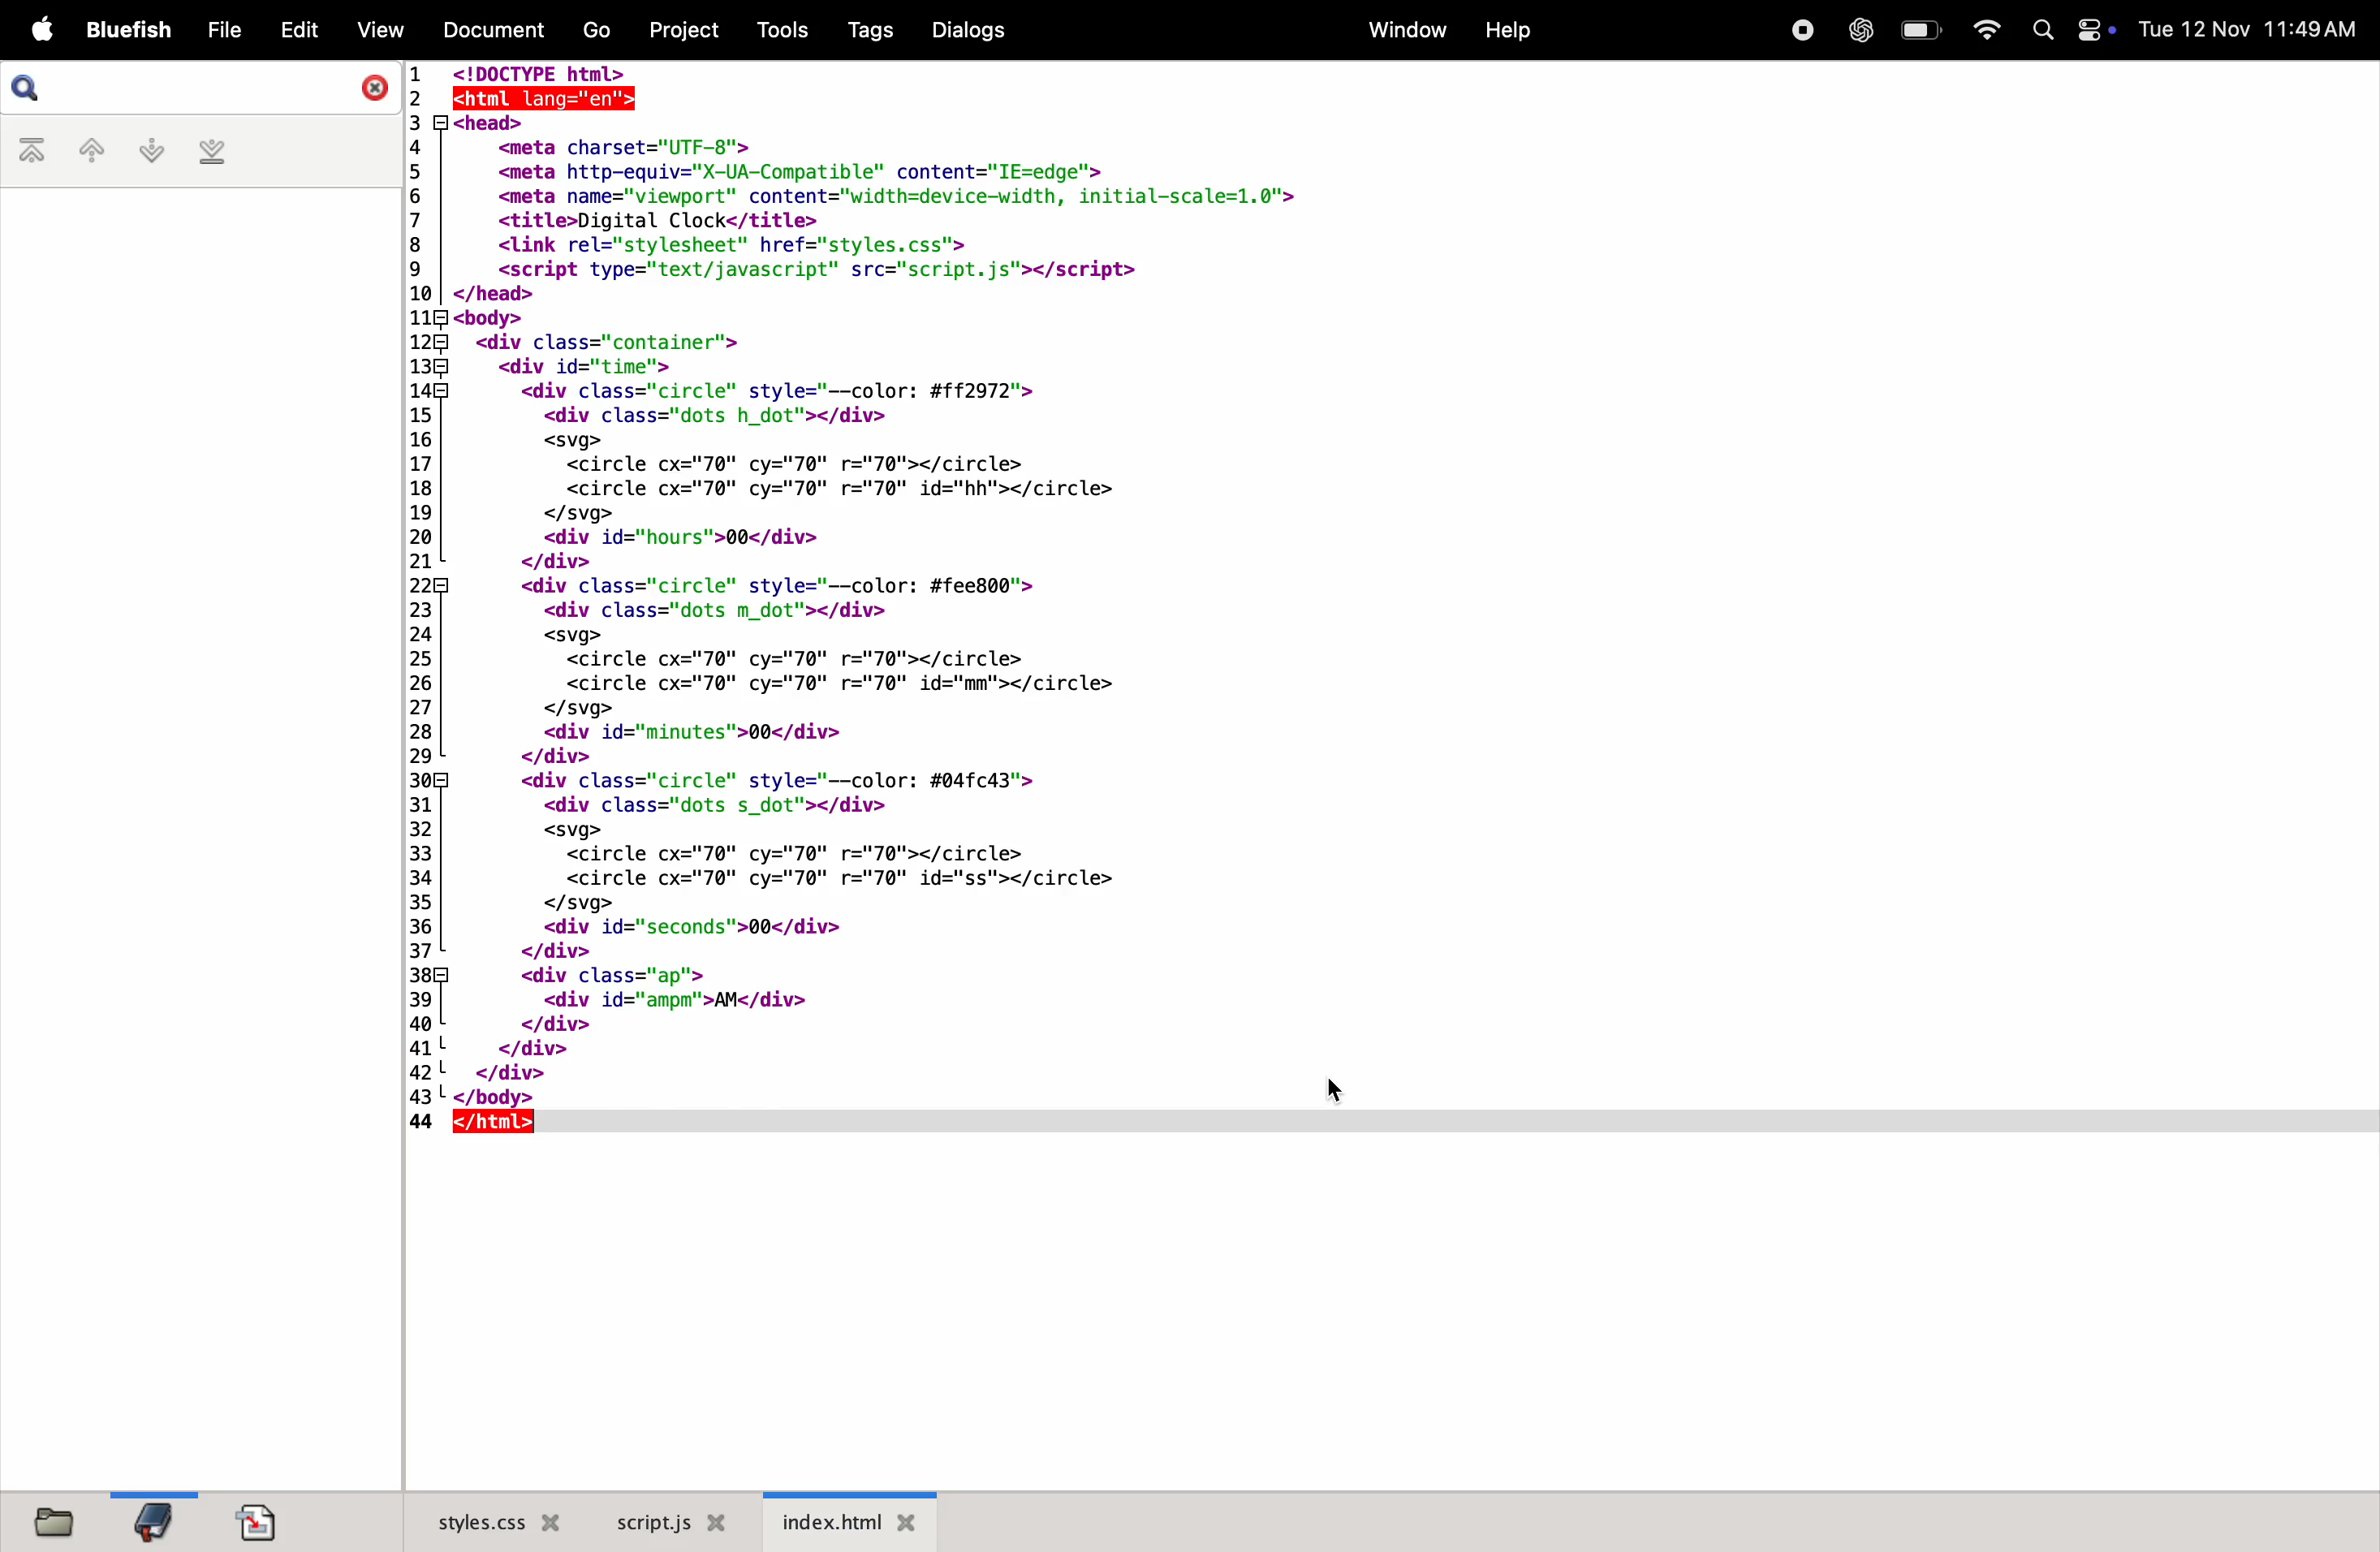 The image size is (2380, 1552). Describe the element at coordinates (51, 1521) in the screenshot. I see `files` at that location.